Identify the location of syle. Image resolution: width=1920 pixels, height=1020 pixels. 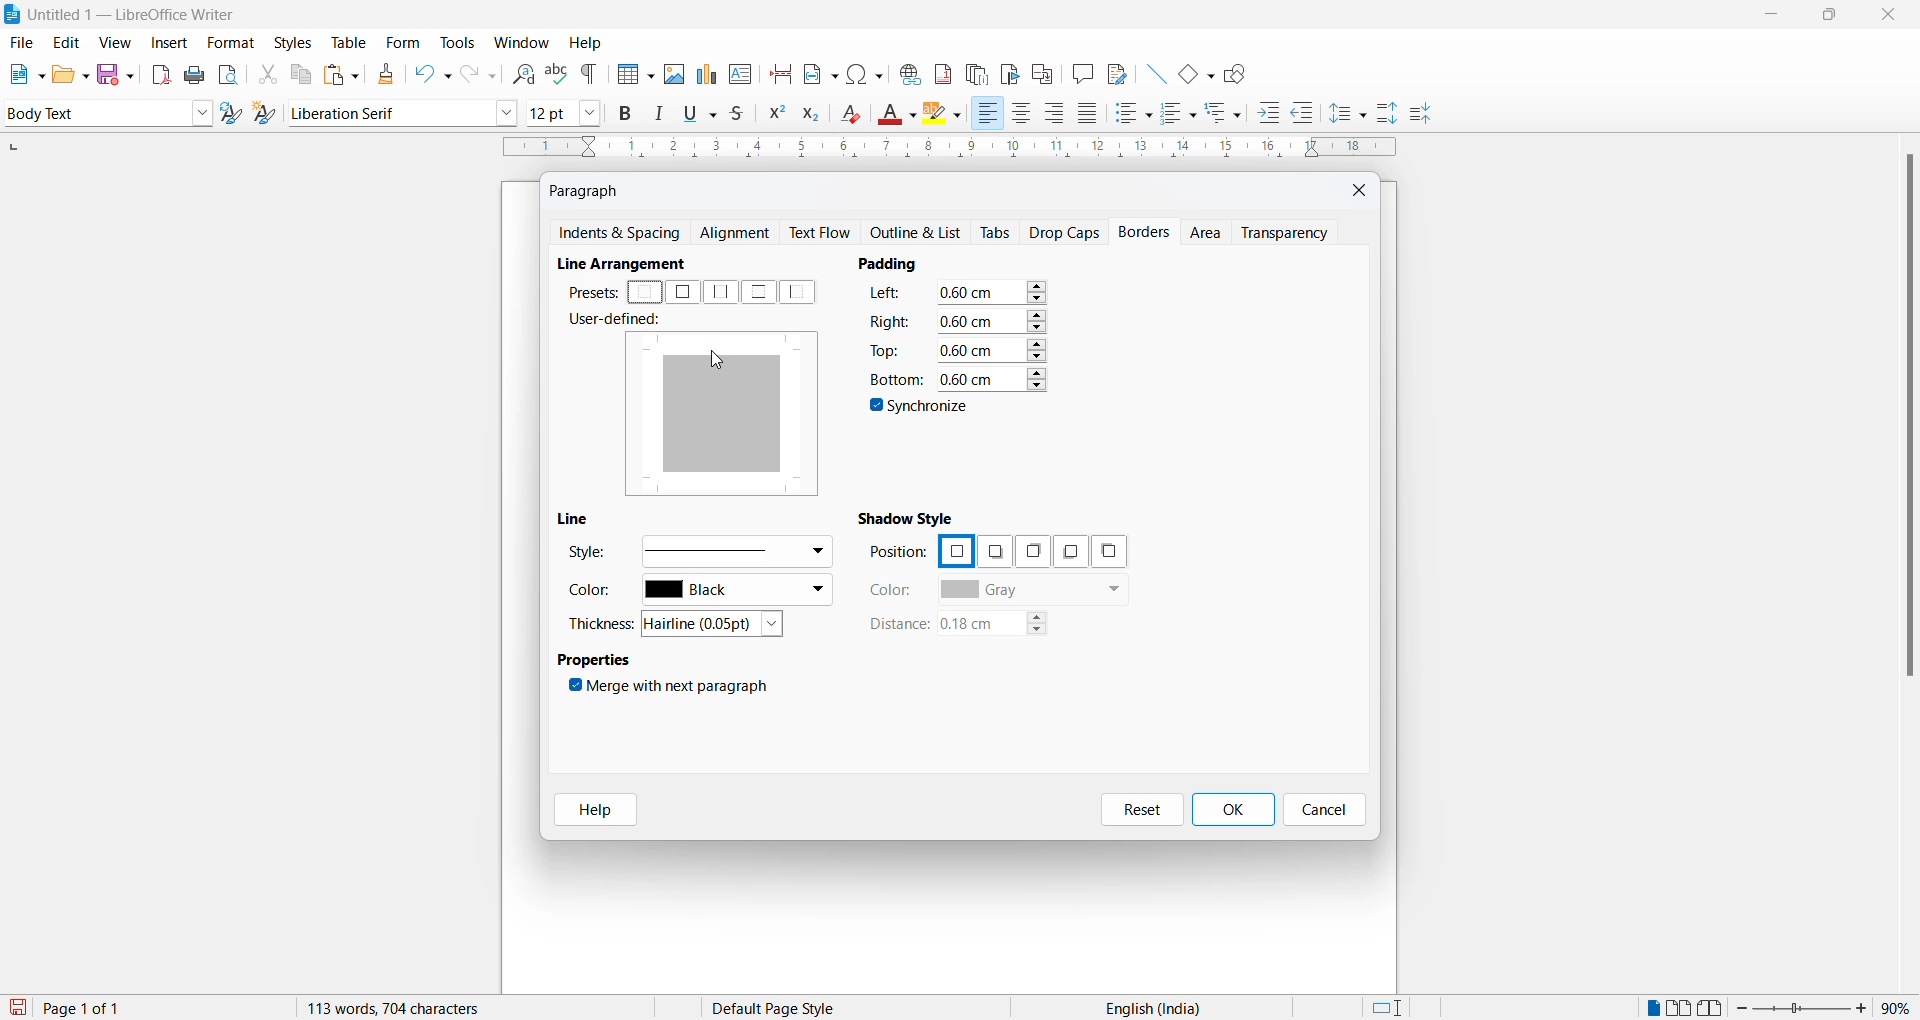
(587, 555).